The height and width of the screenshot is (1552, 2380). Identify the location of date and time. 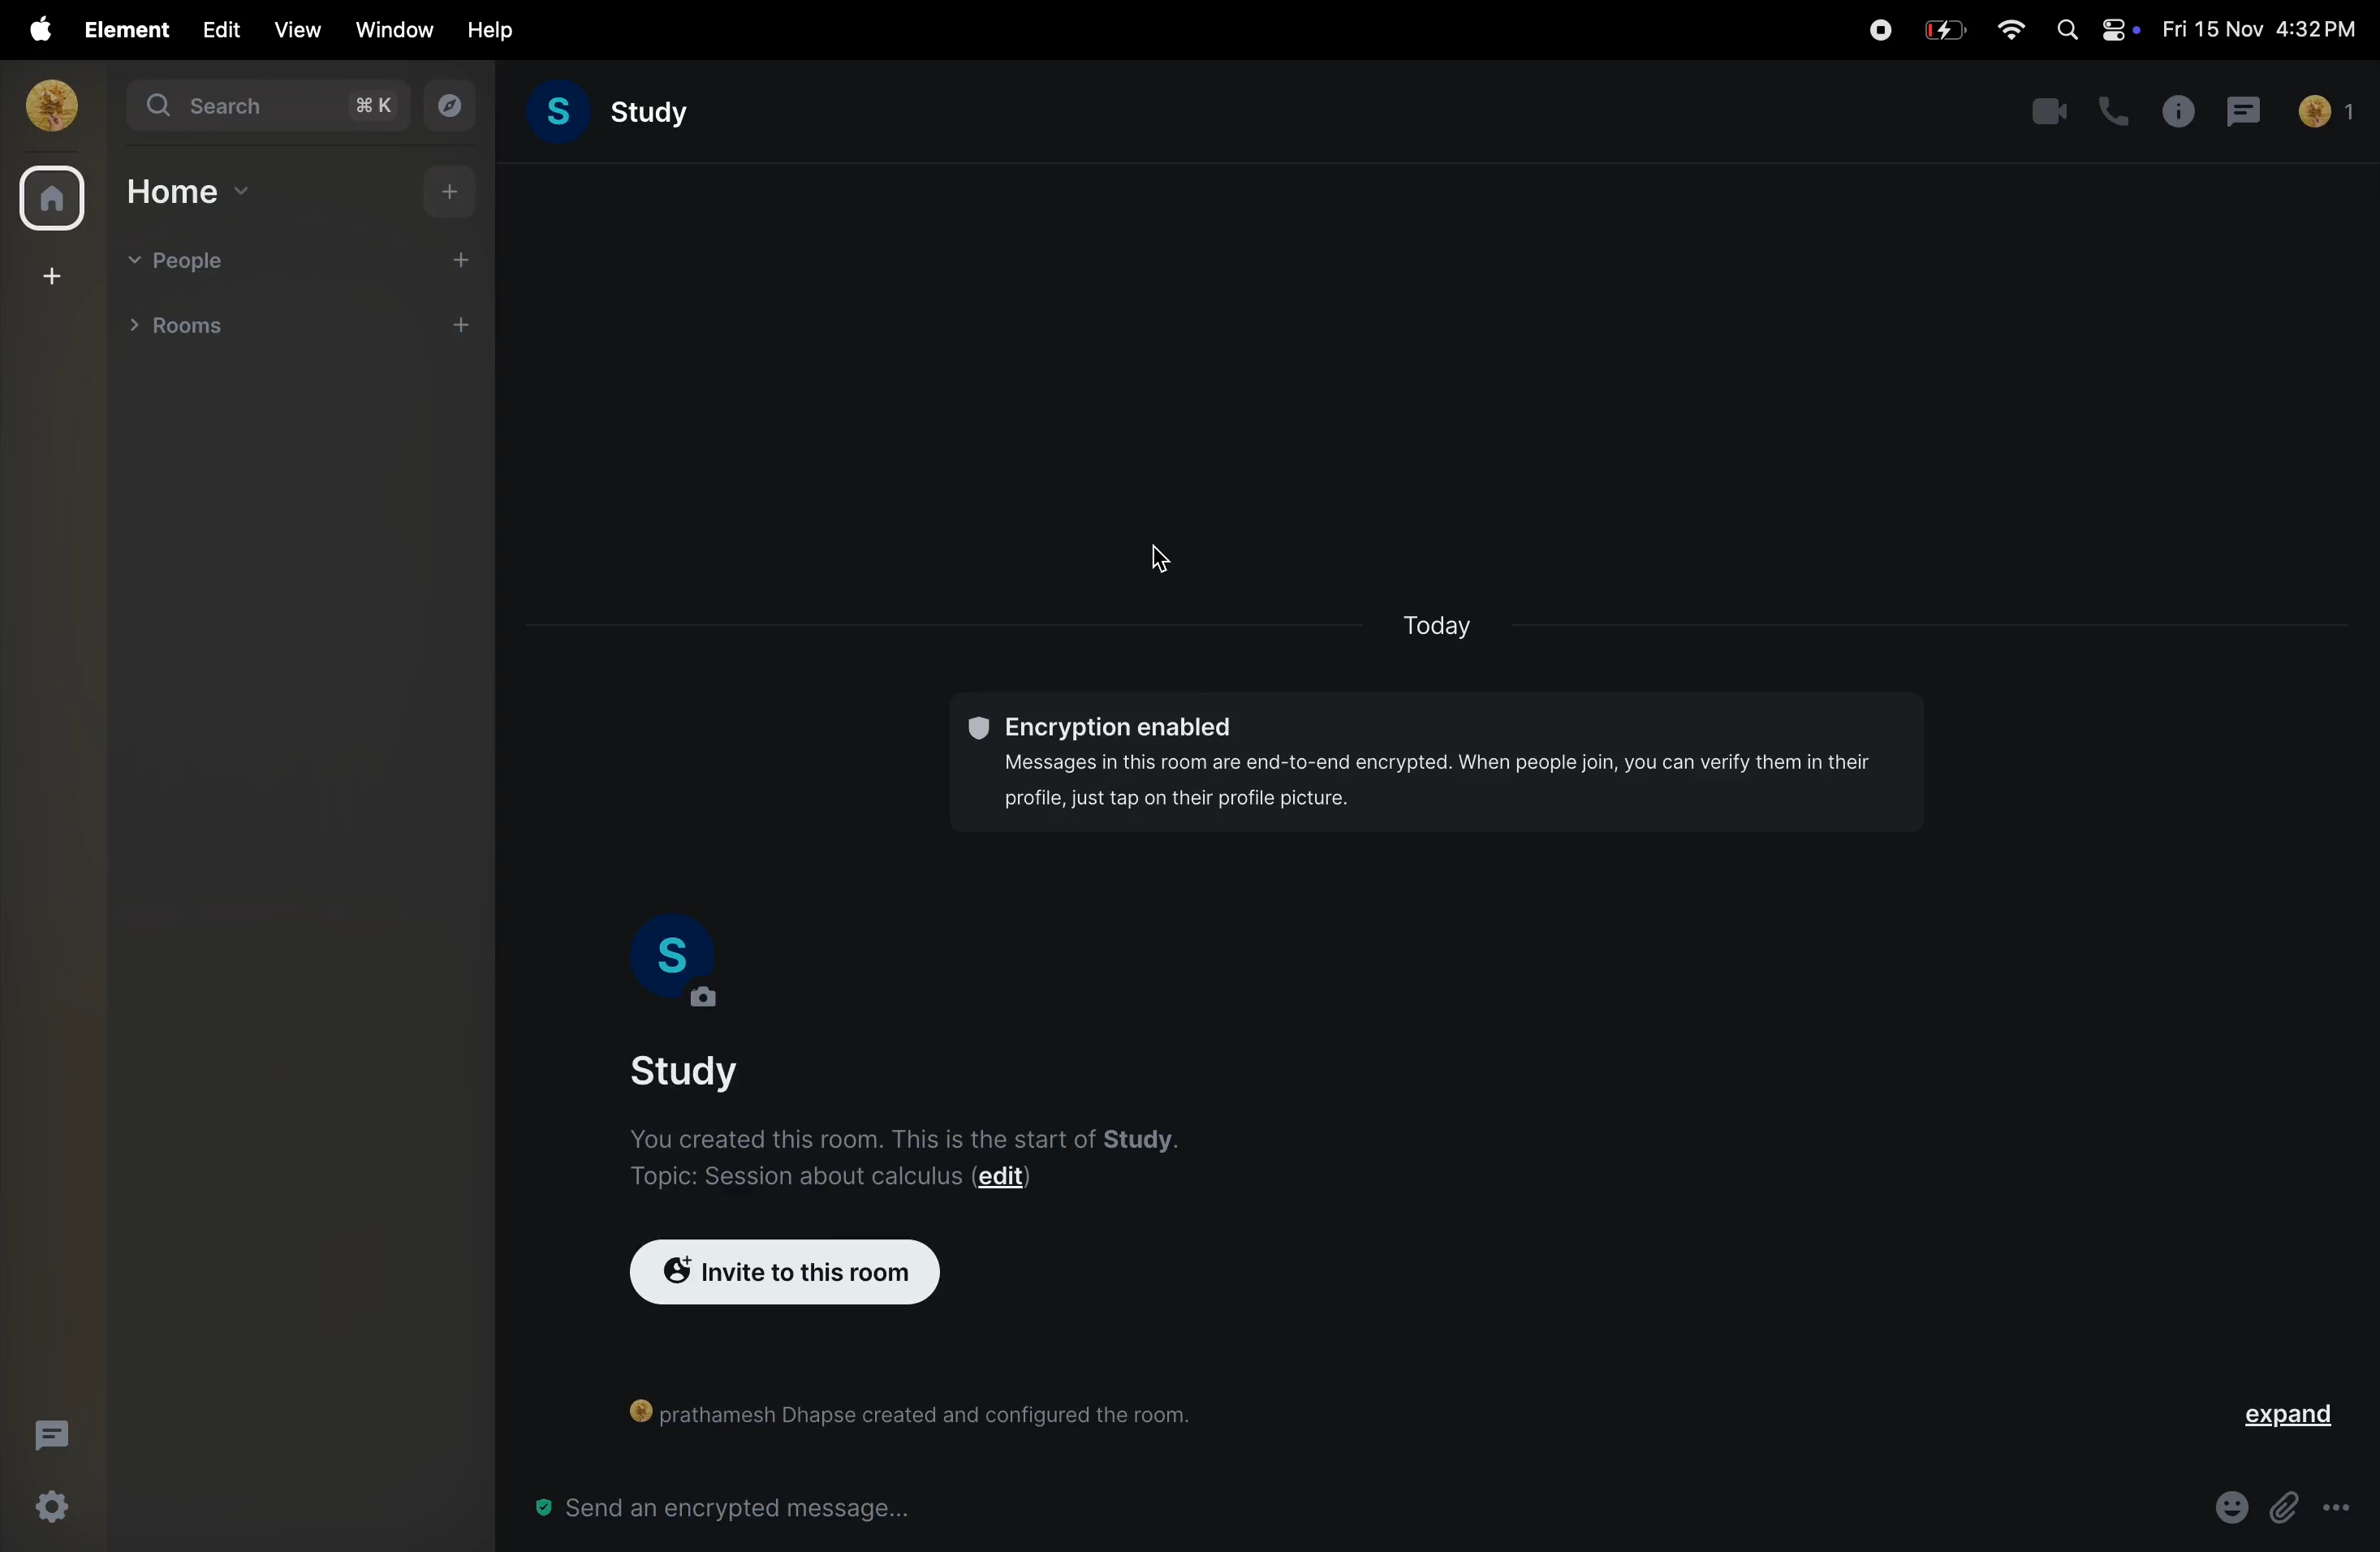
(2259, 30).